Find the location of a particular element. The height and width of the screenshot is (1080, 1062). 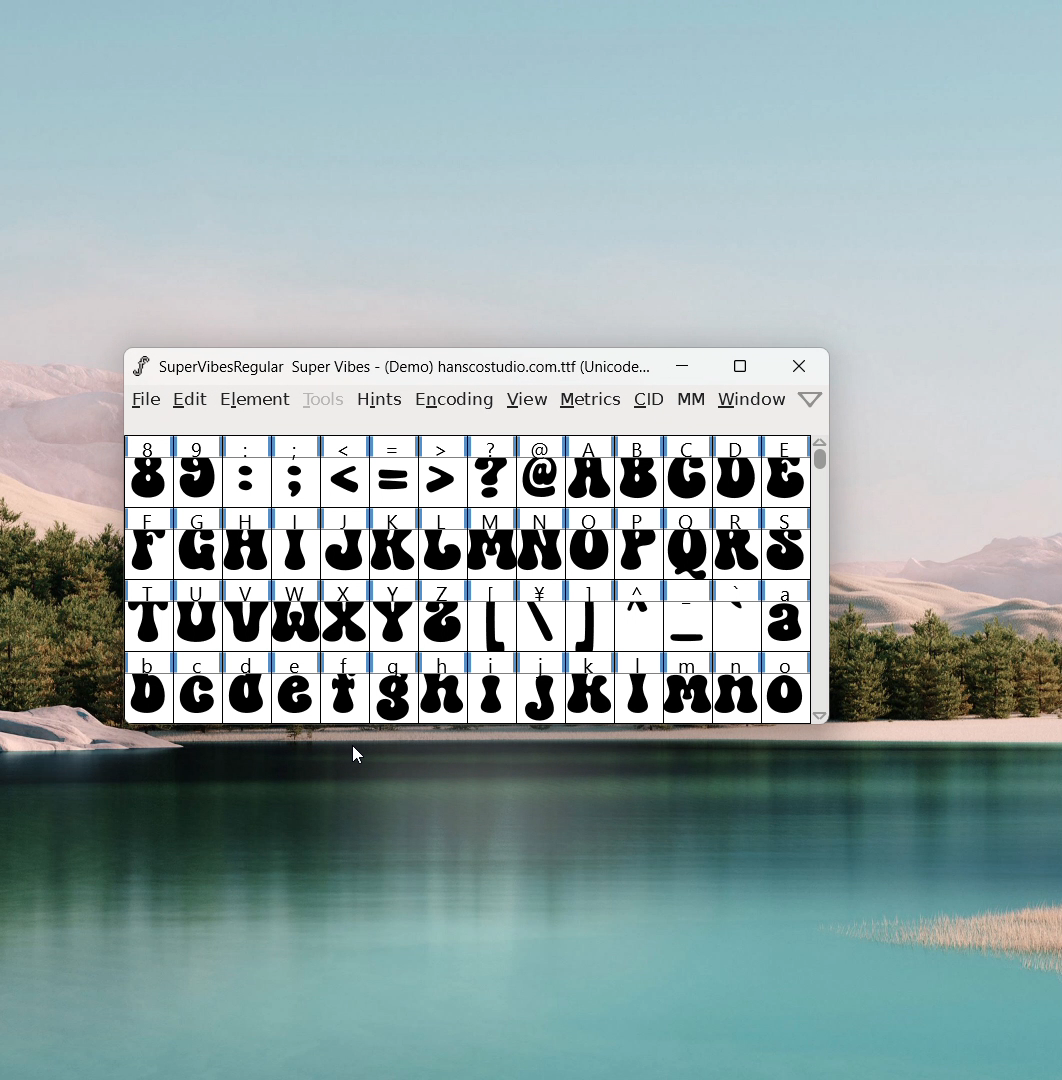

? is located at coordinates (493, 472).